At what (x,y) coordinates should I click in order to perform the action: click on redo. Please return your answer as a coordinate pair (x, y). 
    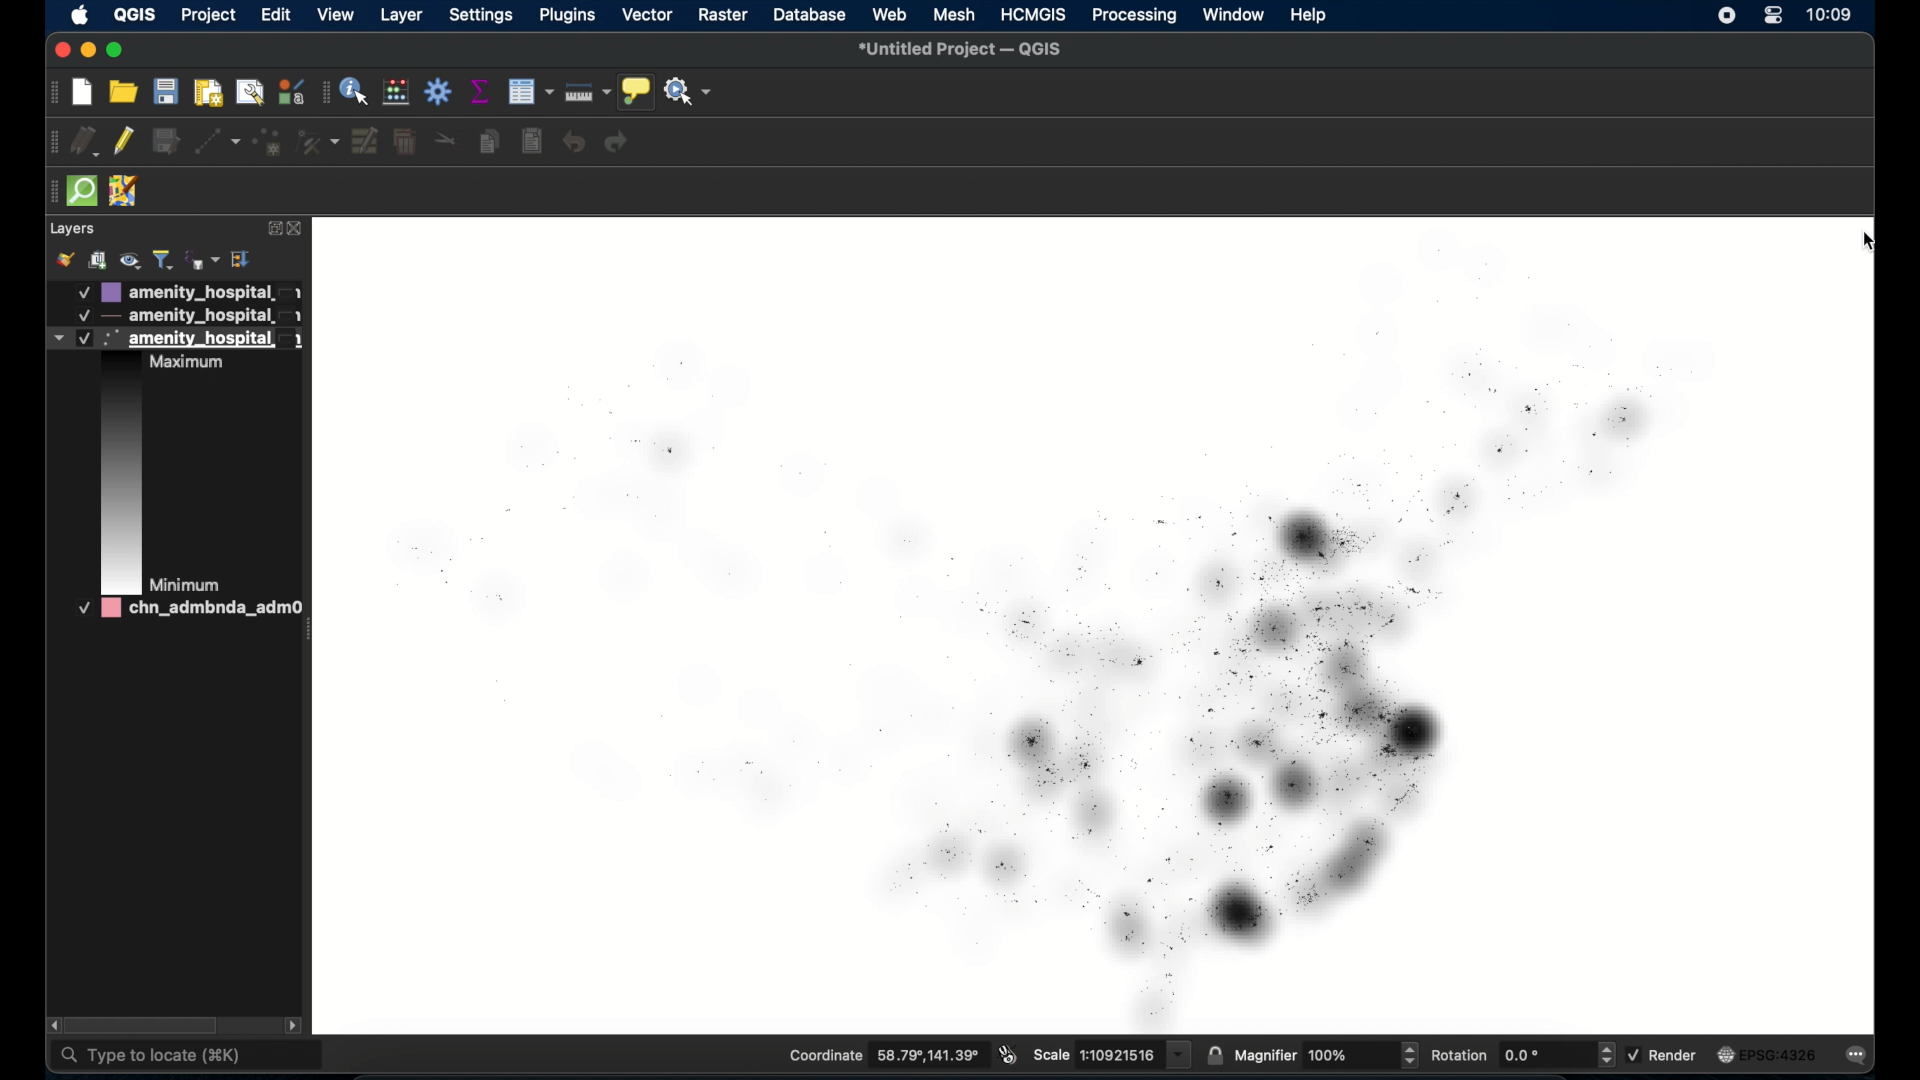
    Looking at the image, I should click on (617, 145).